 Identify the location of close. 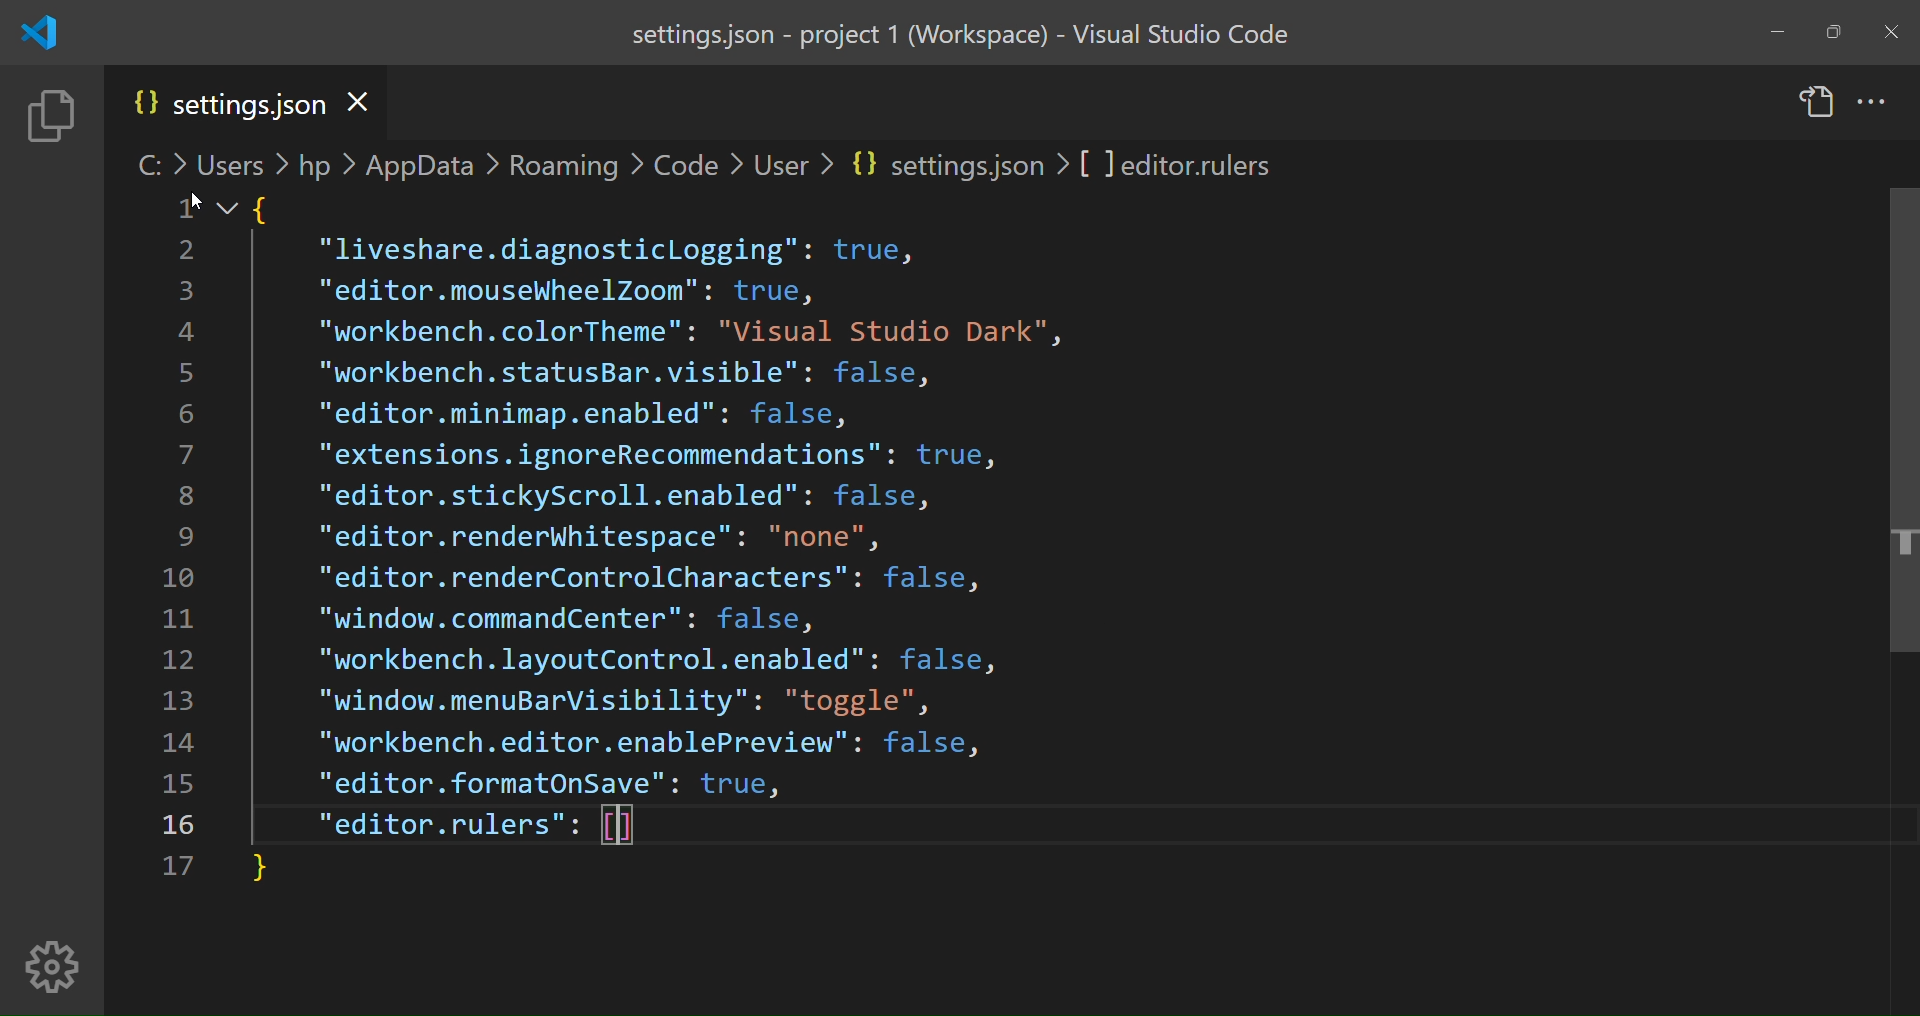
(1894, 34).